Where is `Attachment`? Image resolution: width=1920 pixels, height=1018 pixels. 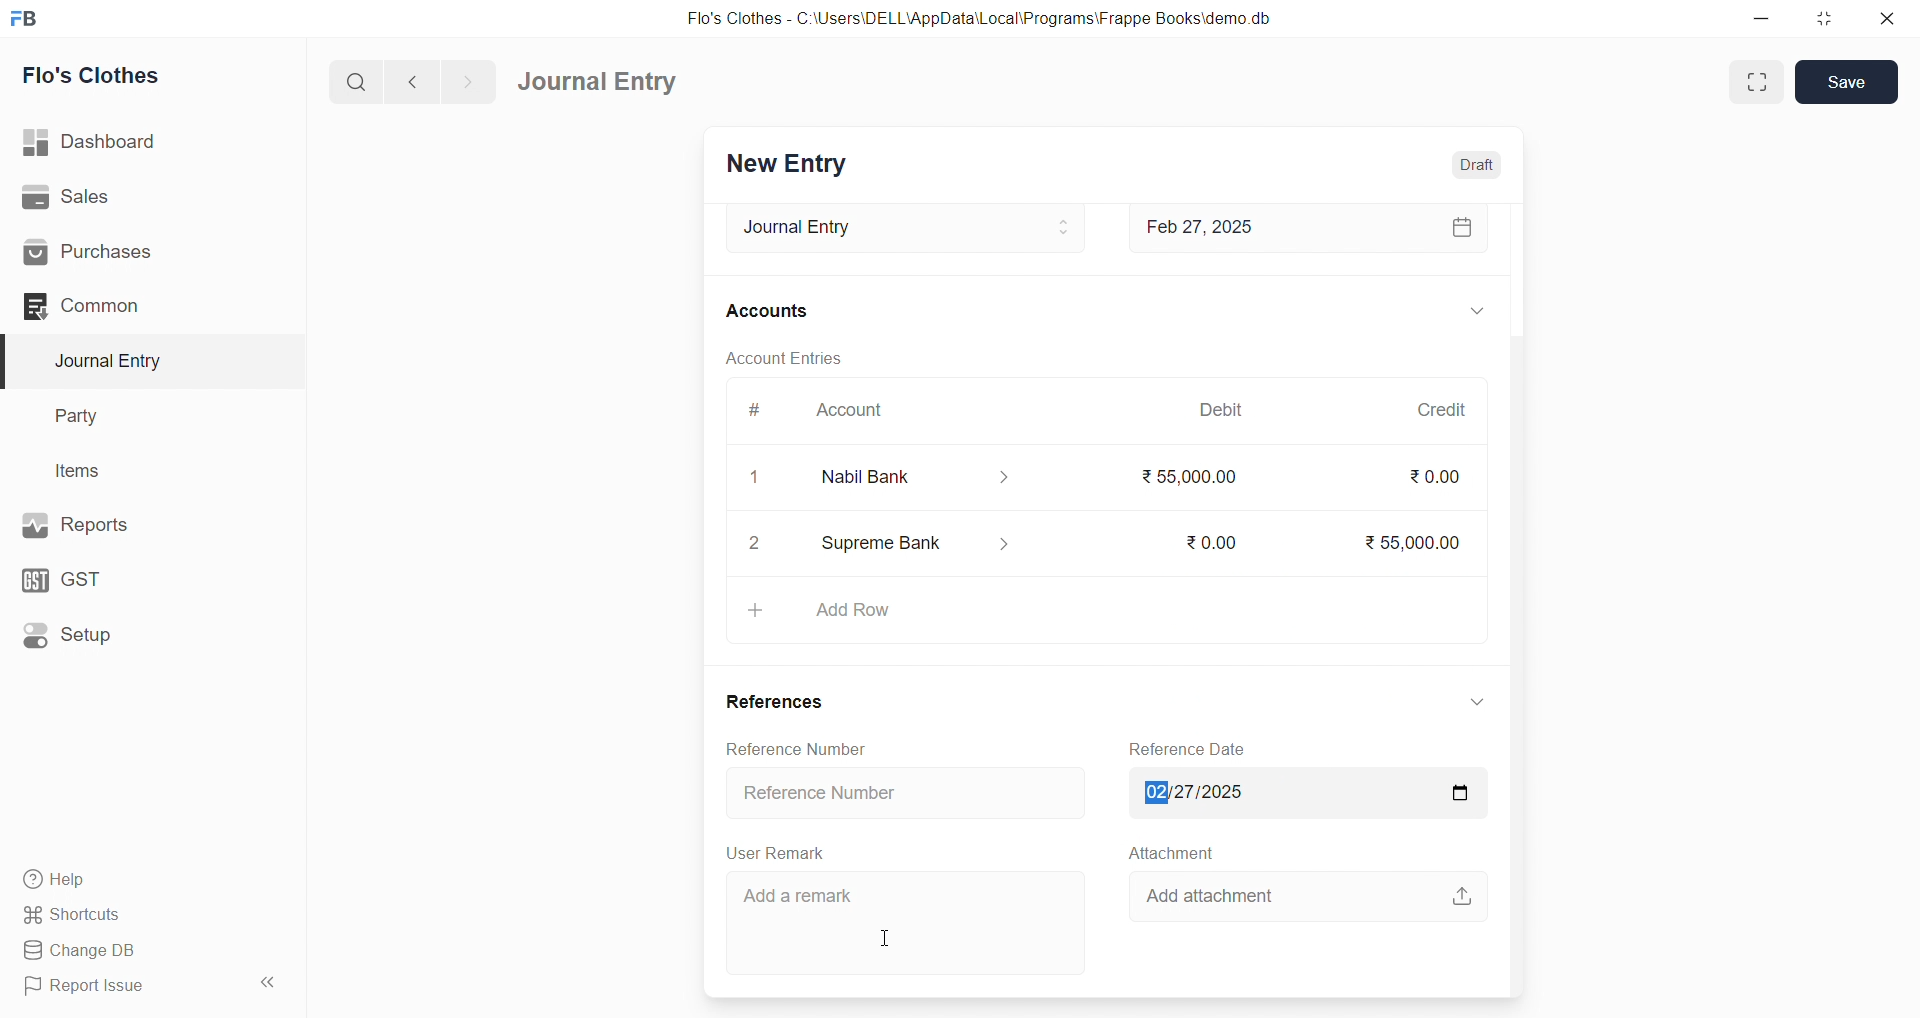 Attachment is located at coordinates (1171, 853).